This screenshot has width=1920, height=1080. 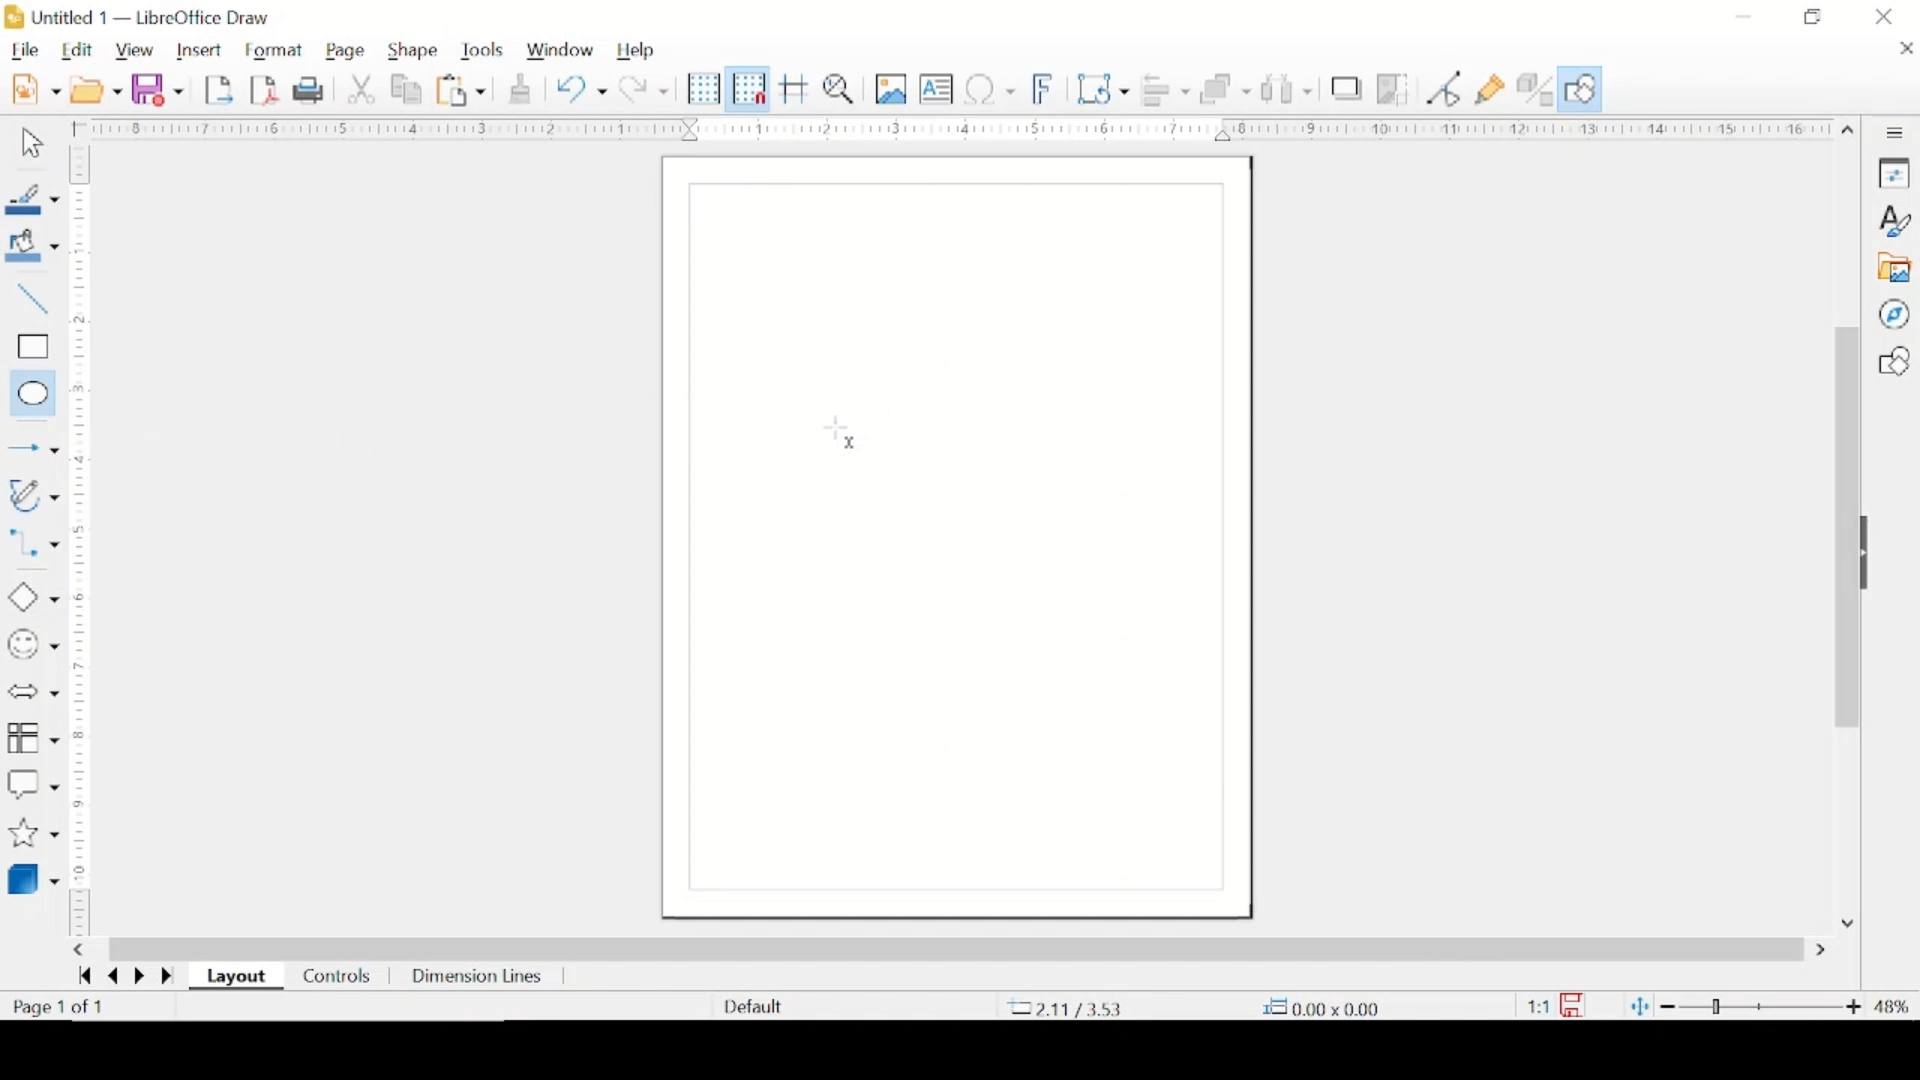 I want to click on undo, so click(x=581, y=88).